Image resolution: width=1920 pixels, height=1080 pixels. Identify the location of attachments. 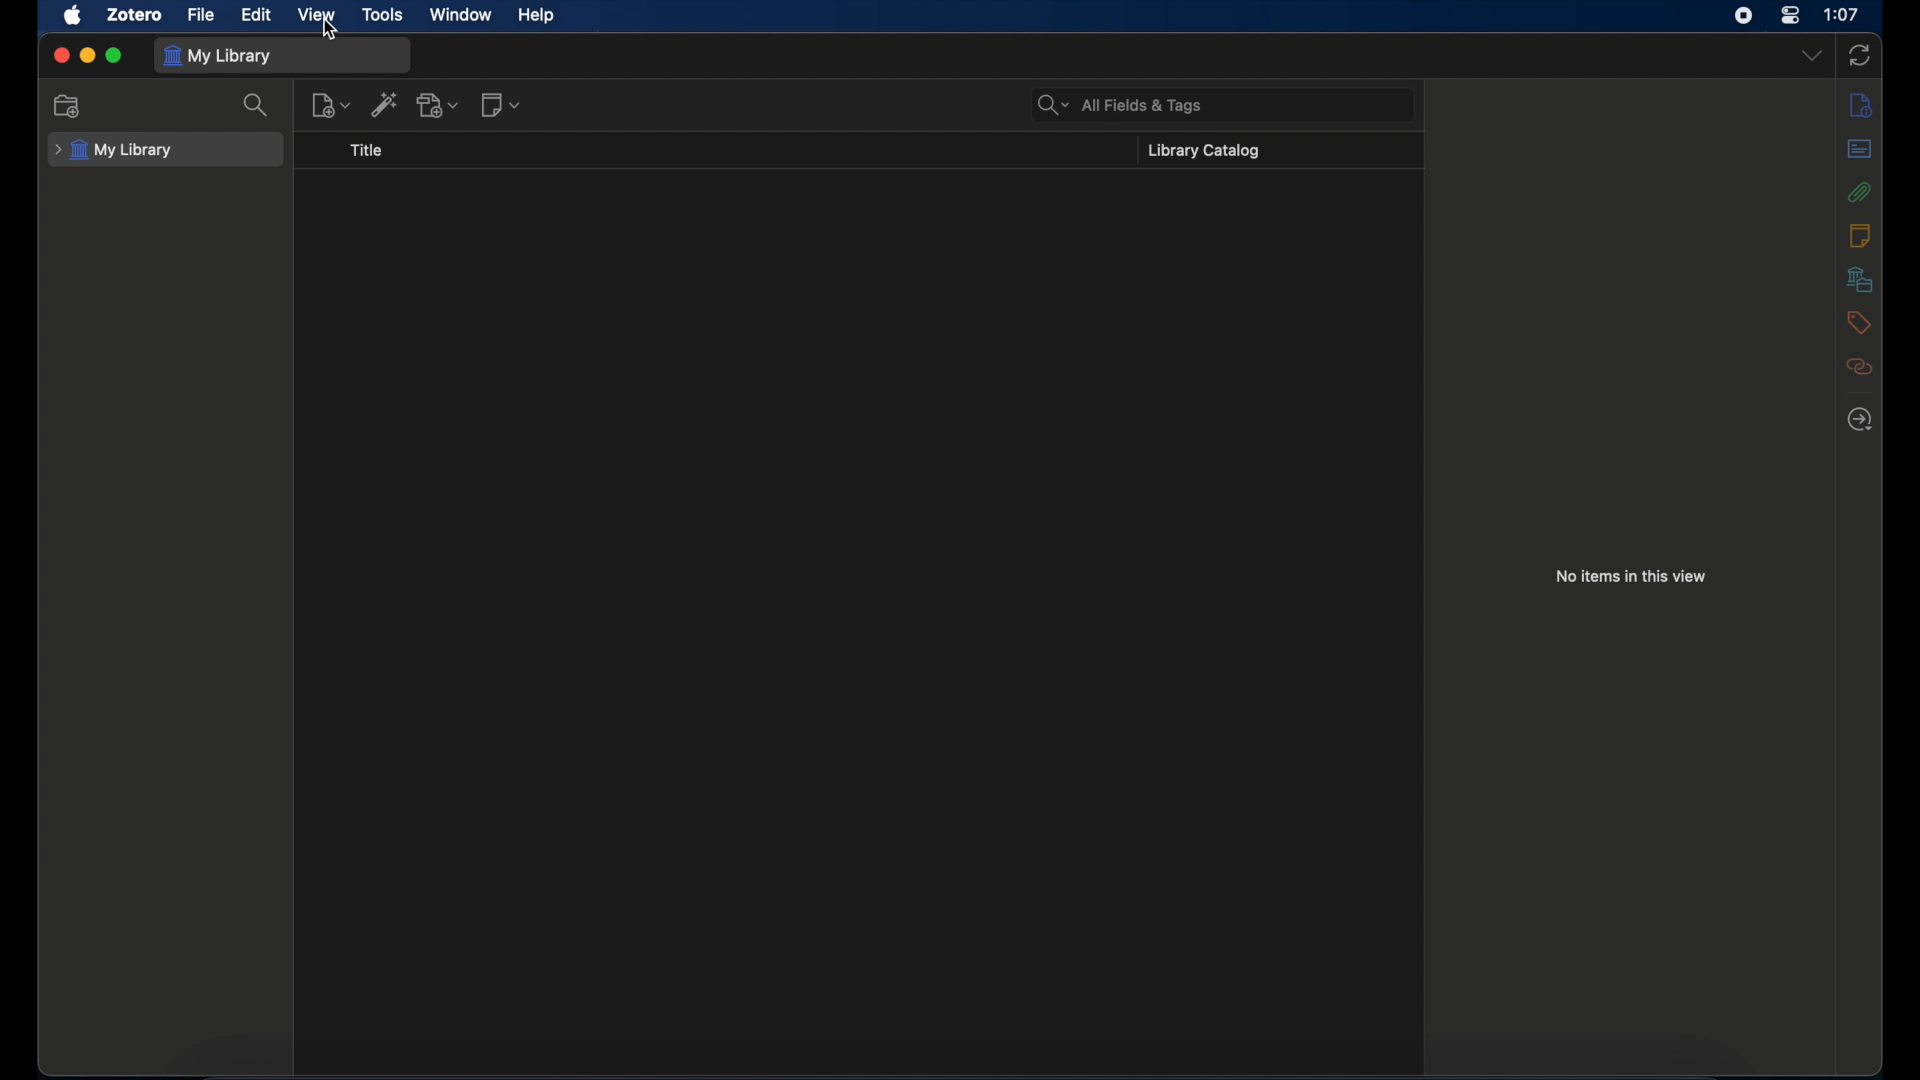
(1860, 193).